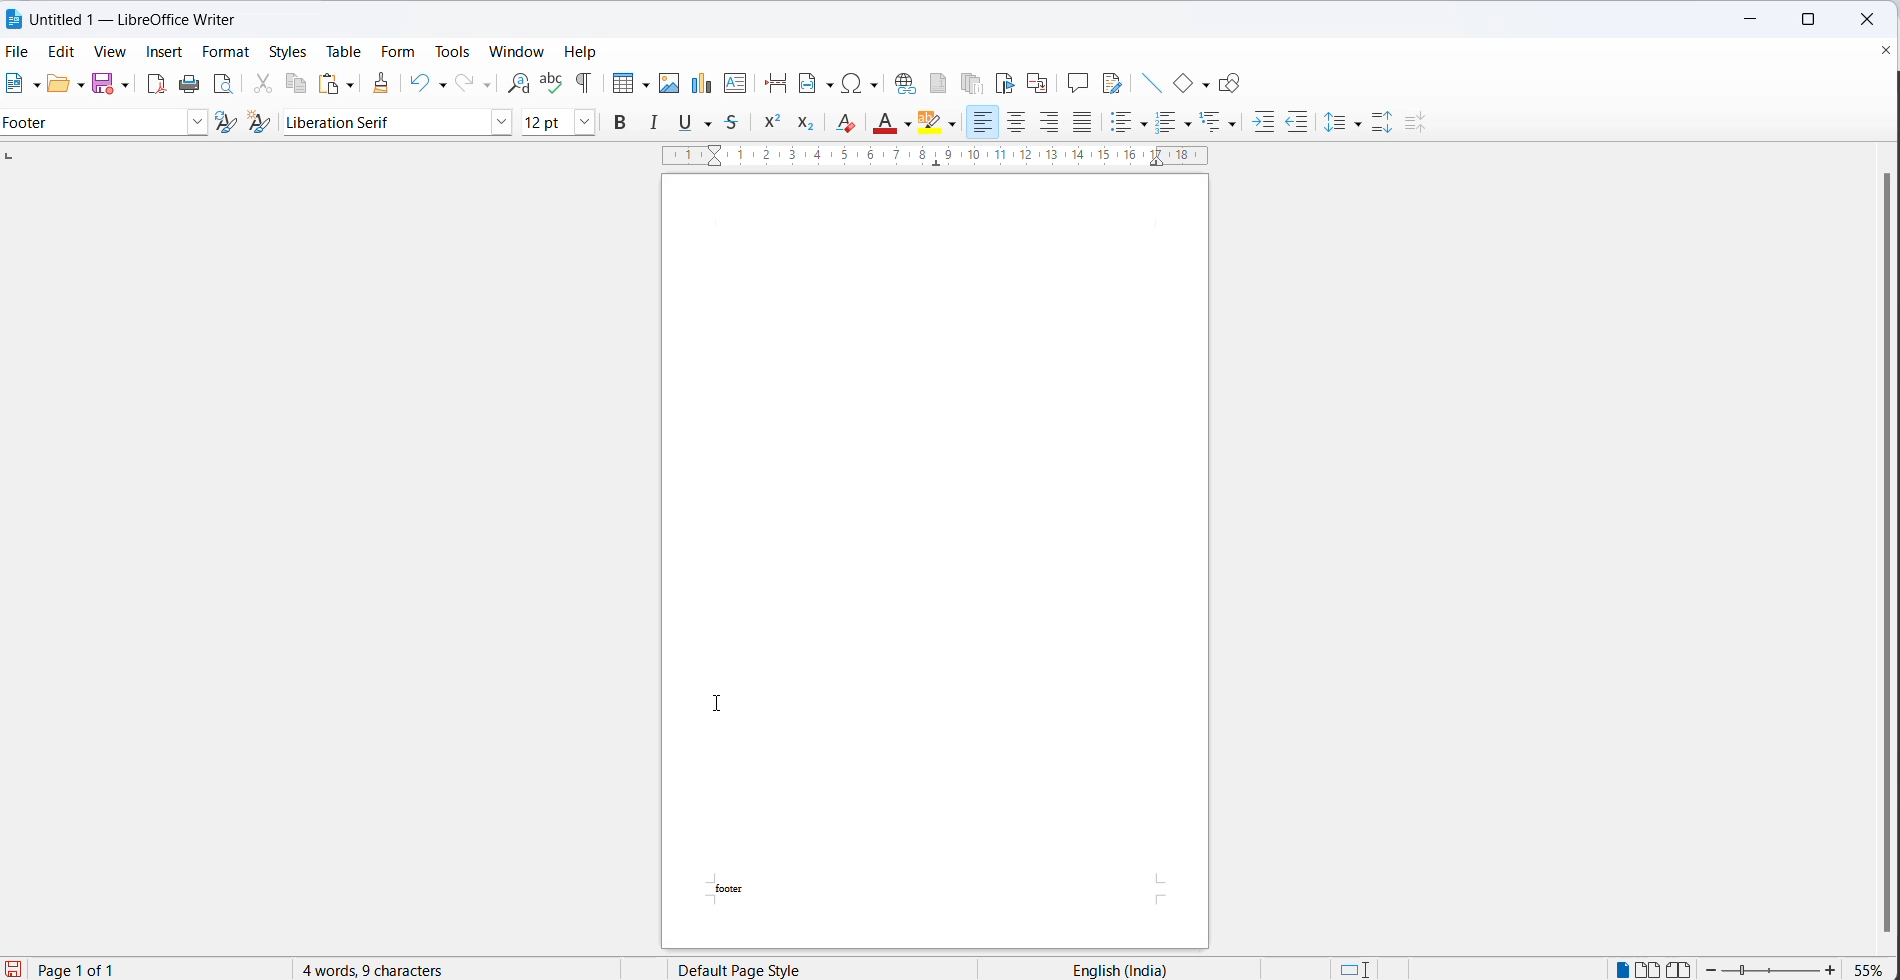 The image size is (1900, 980). Describe the element at coordinates (389, 969) in the screenshot. I see `3 words, 3 characters ` at that location.